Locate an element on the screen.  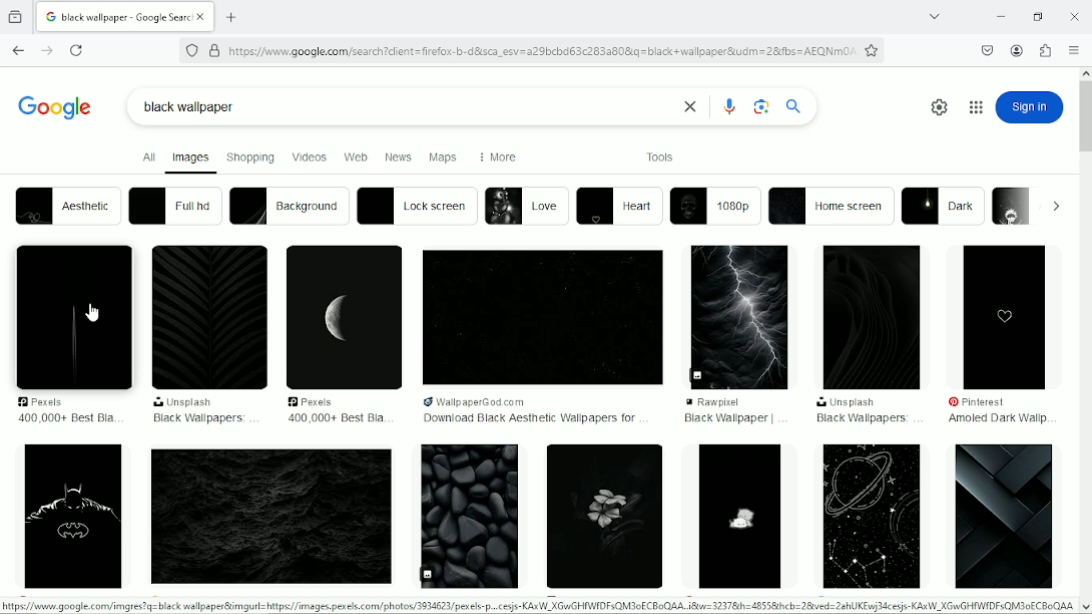
wallp apergod.com is located at coordinates (502, 401).